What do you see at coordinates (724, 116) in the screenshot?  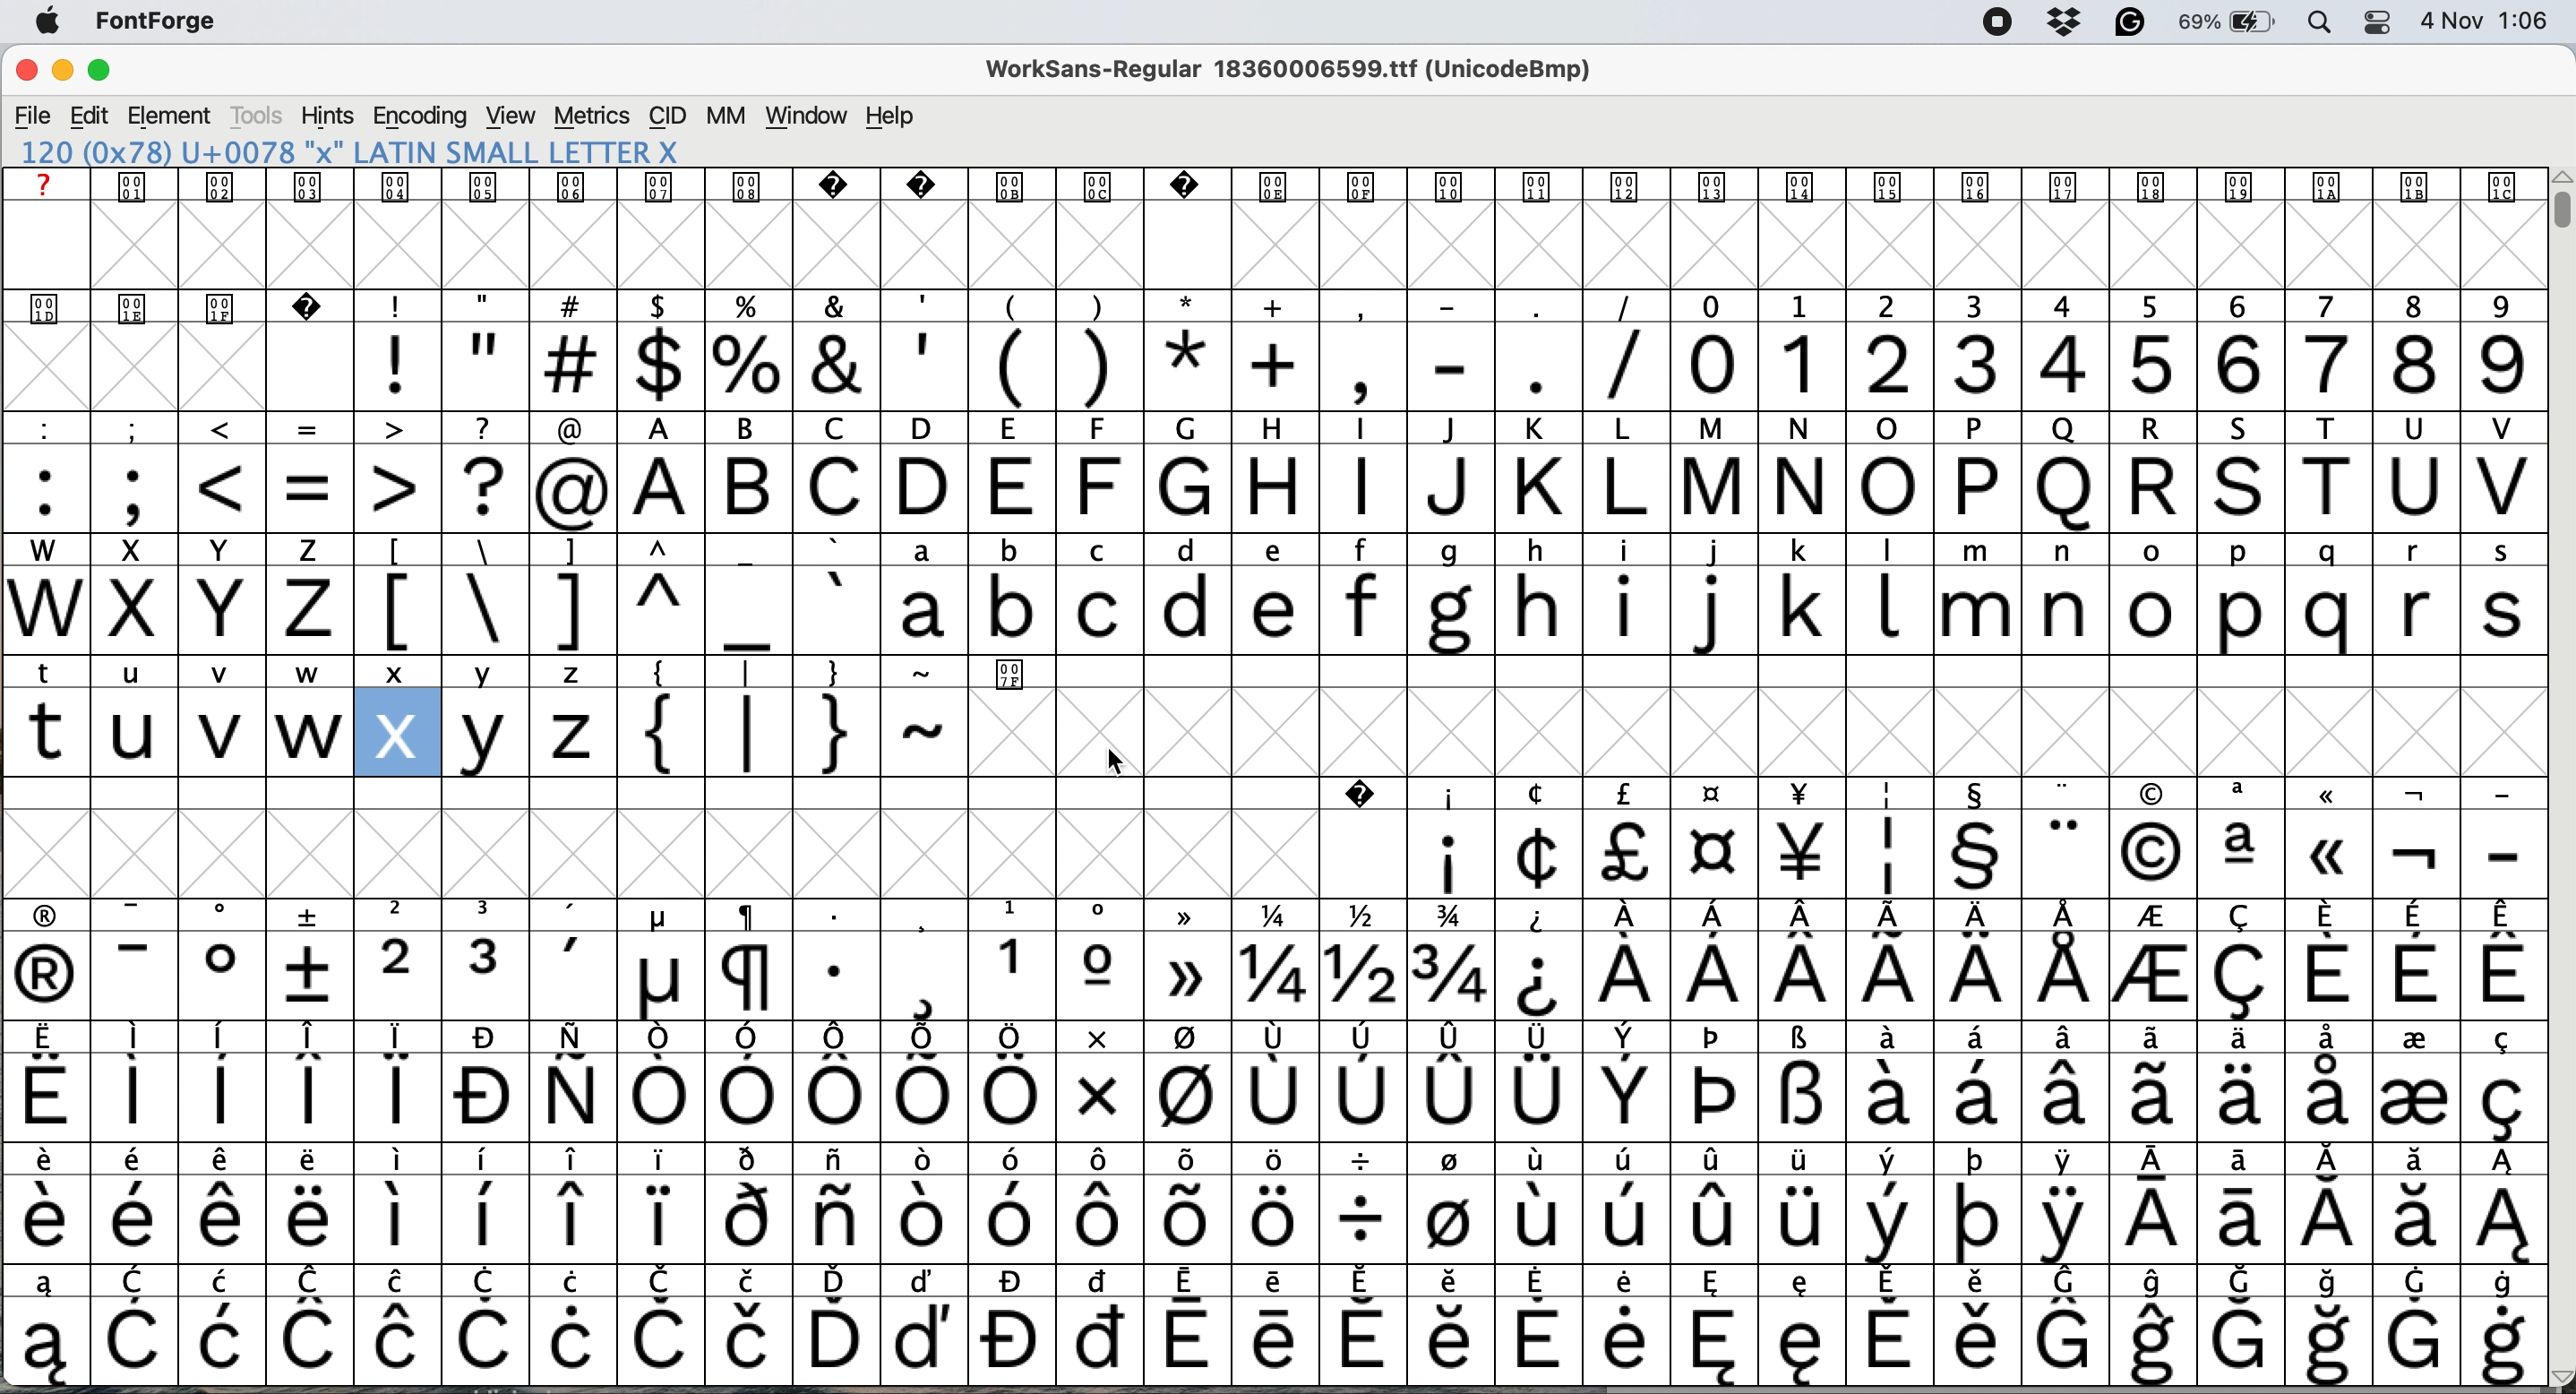 I see `mm` at bounding box center [724, 116].